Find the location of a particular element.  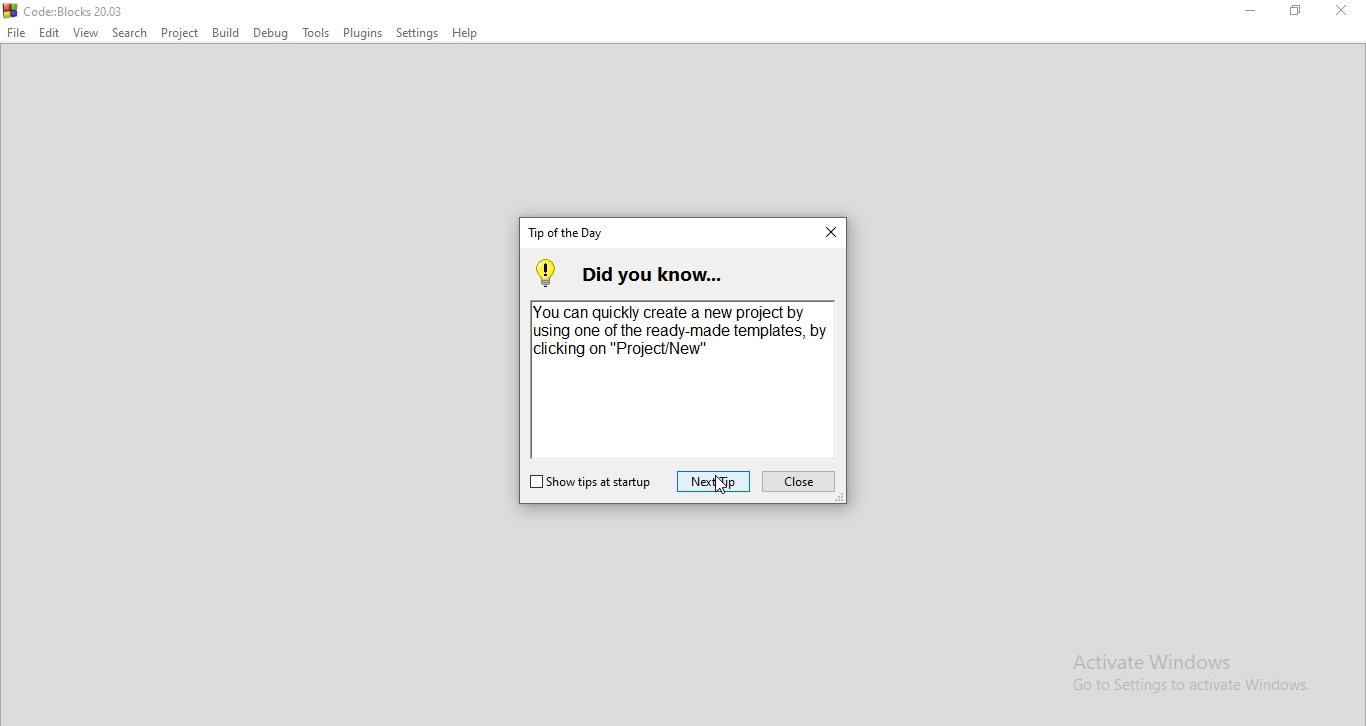

You can quickly create a new project by using one of the ready made templates, by clicking on "ProjectNew". is located at coordinates (681, 381).